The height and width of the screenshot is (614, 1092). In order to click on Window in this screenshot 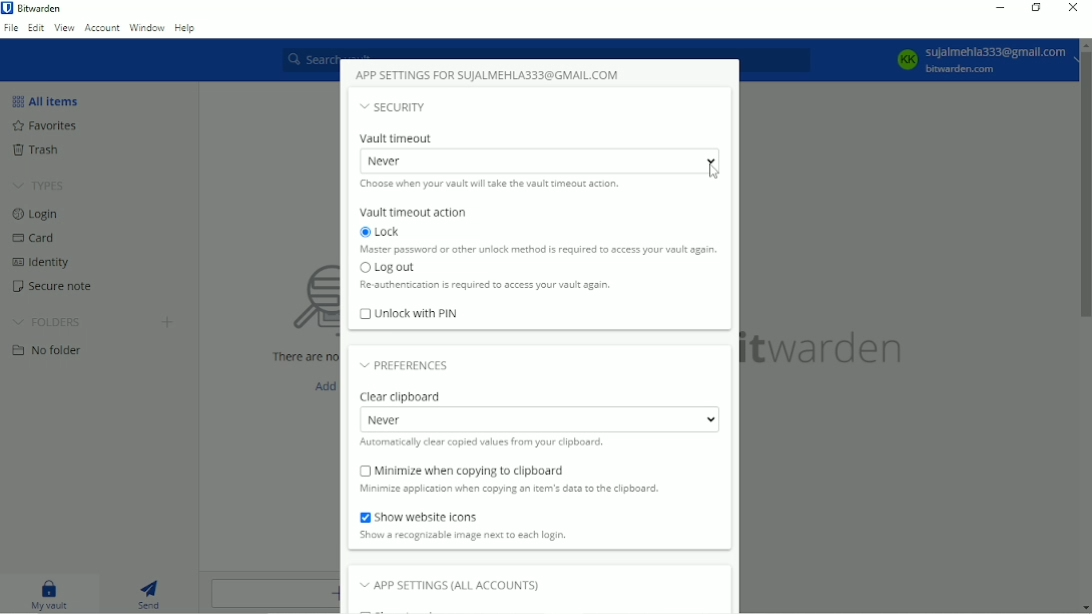, I will do `click(147, 26)`.